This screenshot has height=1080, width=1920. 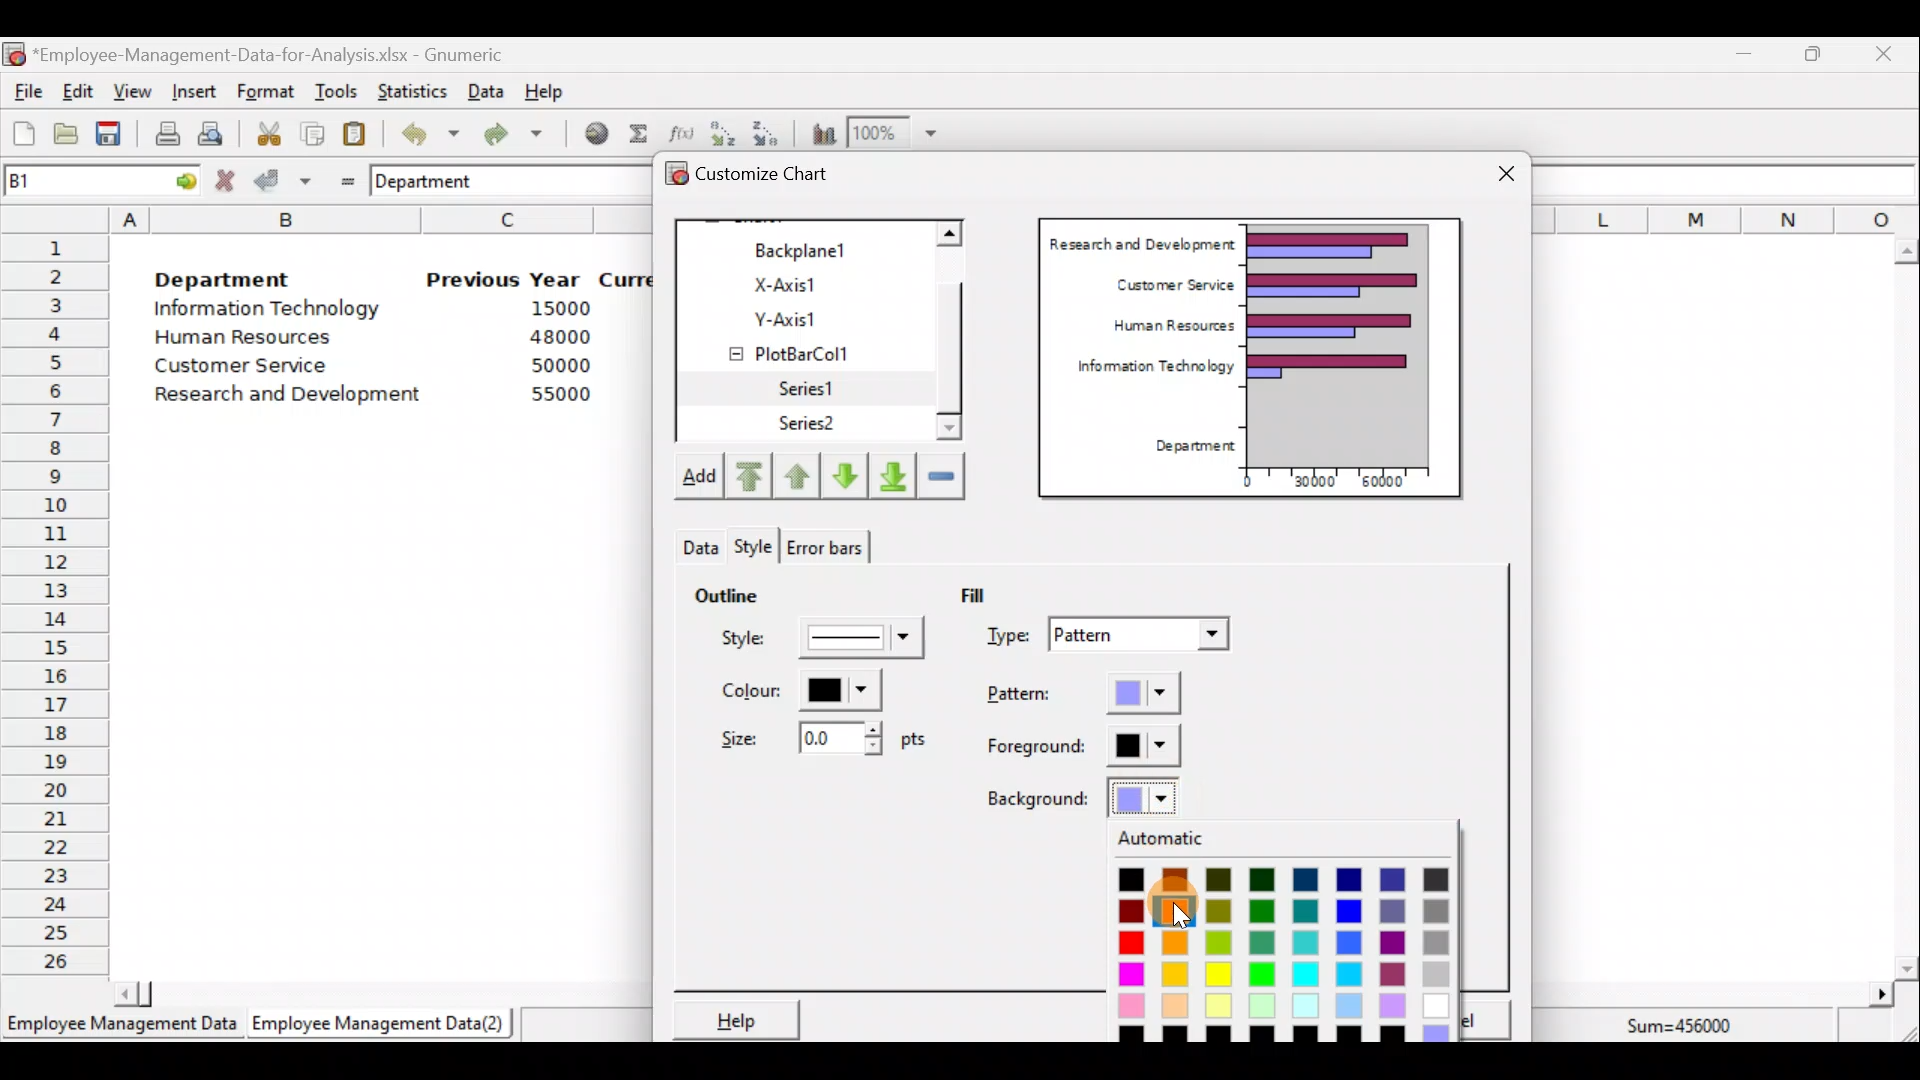 I want to click on Information Technology, so click(x=270, y=309).